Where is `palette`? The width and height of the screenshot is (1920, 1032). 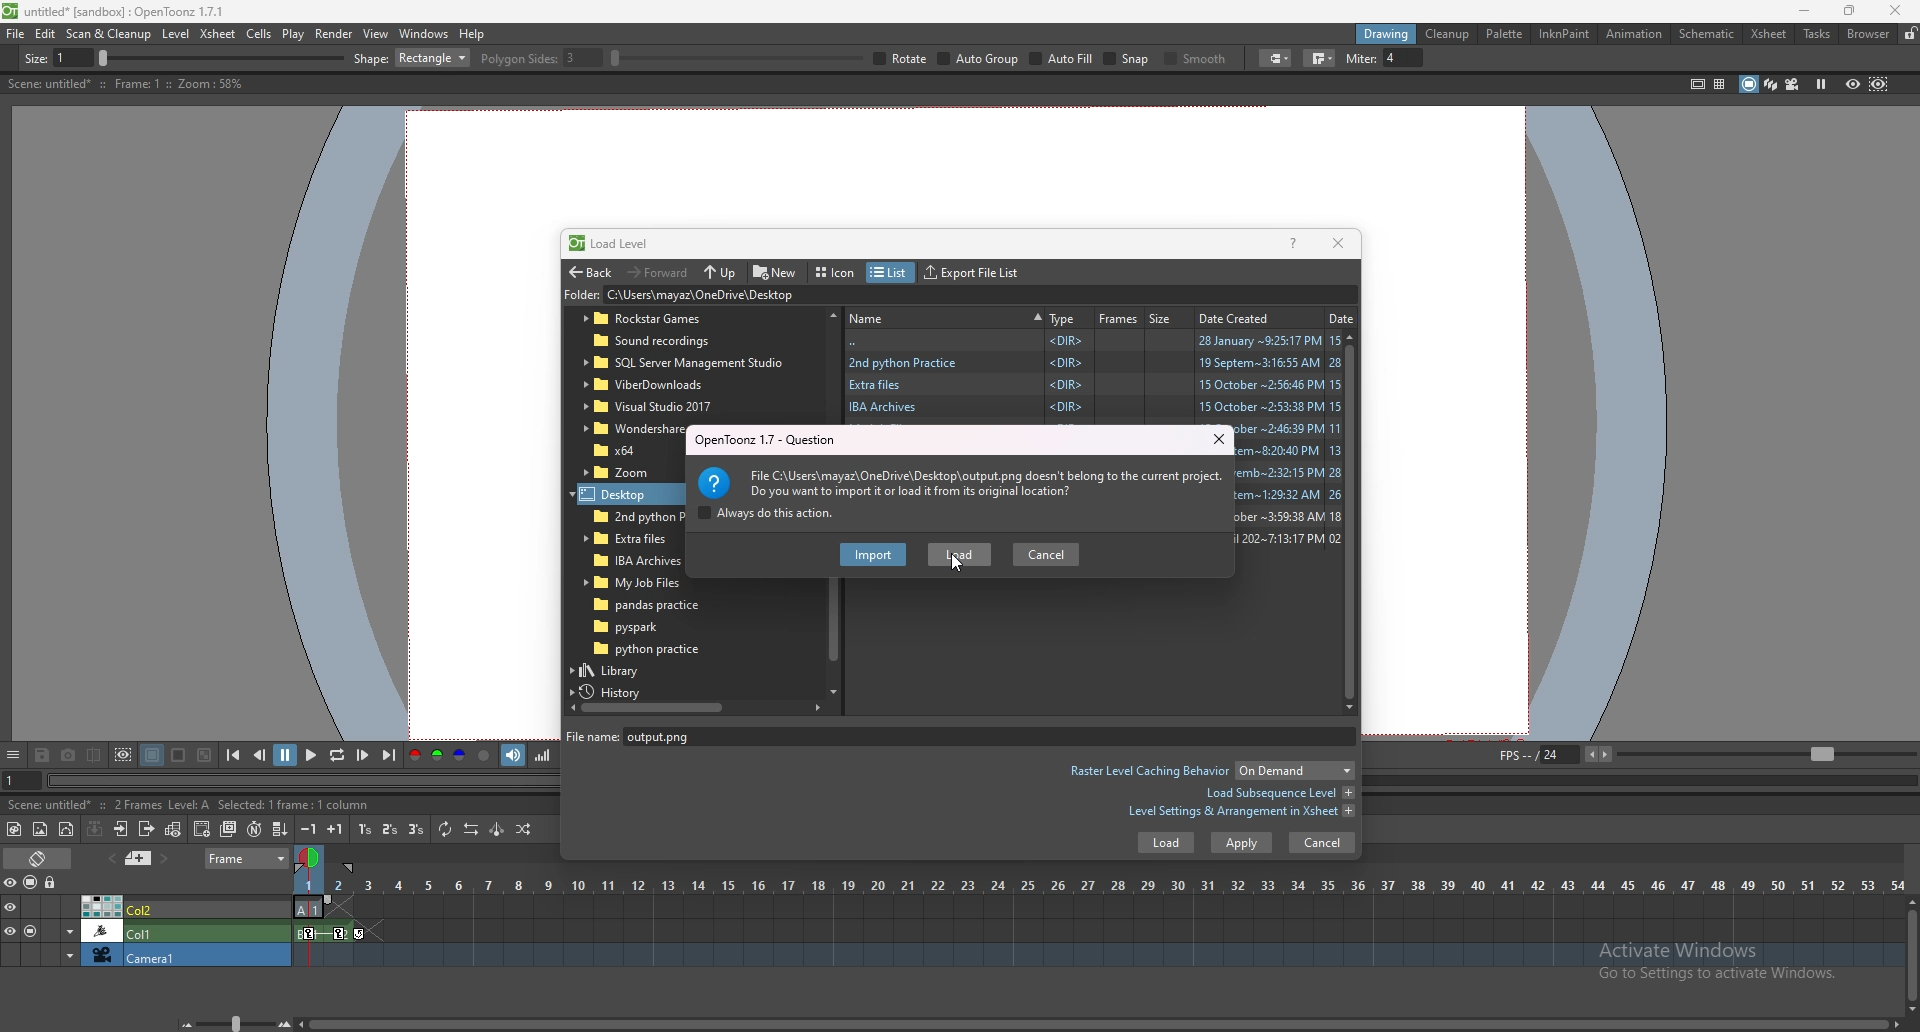 palette is located at coordinates (1505, 33).